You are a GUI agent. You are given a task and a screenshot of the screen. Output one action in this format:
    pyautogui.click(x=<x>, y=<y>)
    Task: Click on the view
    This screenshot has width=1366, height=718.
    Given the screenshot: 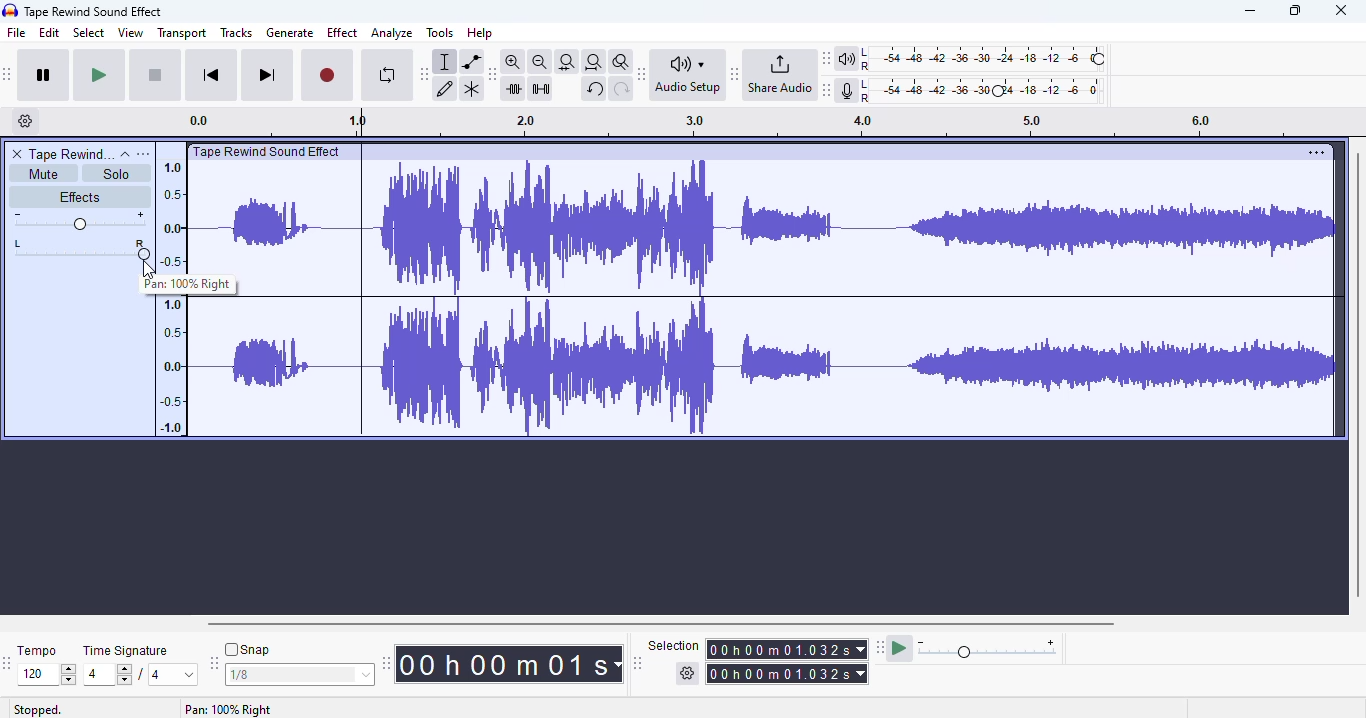 What is the action you would take?
    pyautogui.click(x=131, y=32)
    